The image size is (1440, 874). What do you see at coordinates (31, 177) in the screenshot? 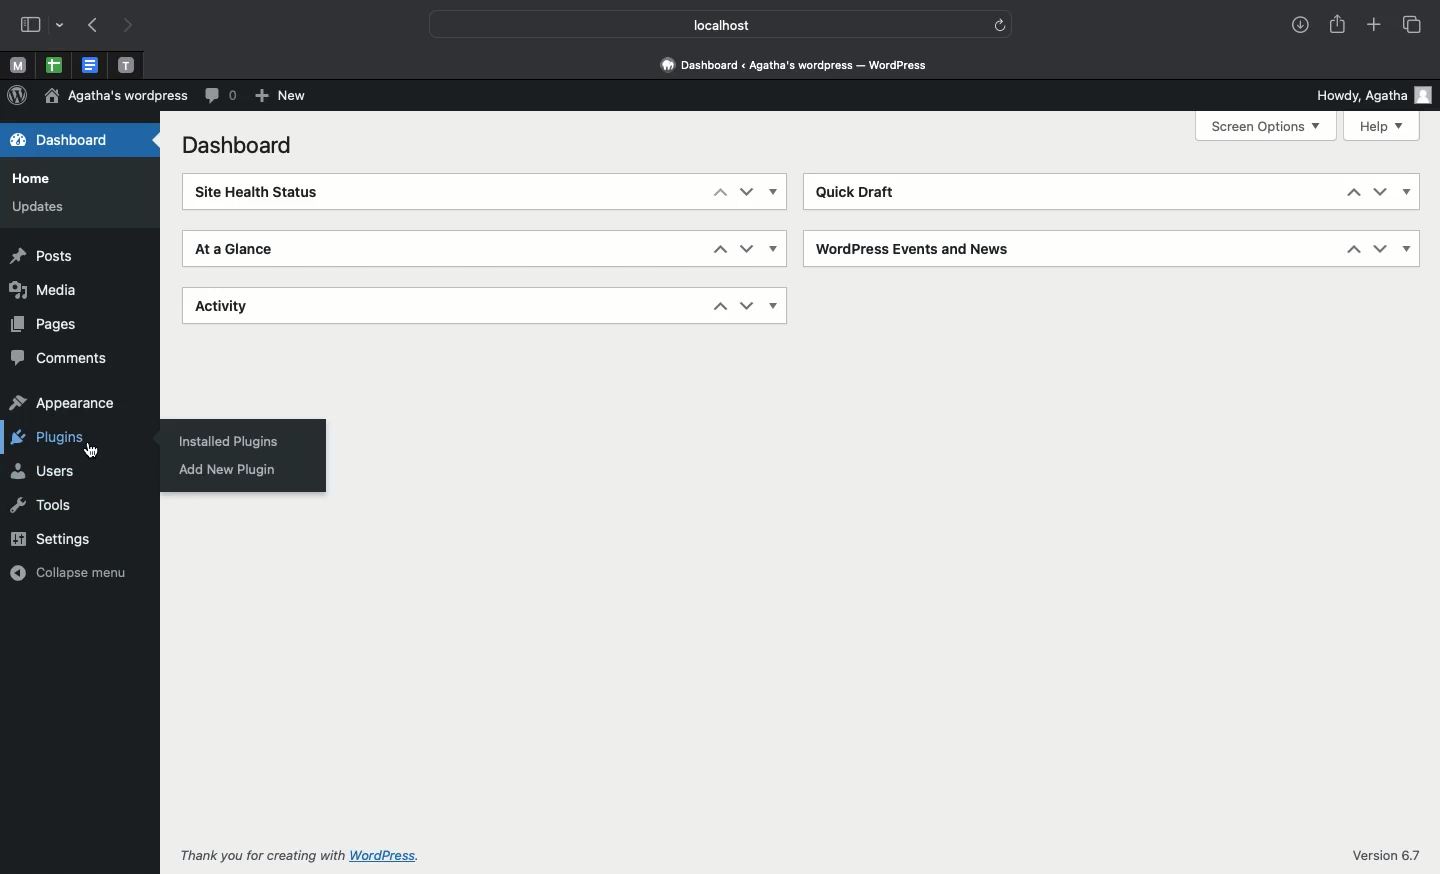
I see `Home` at bounding box center [31, 177].